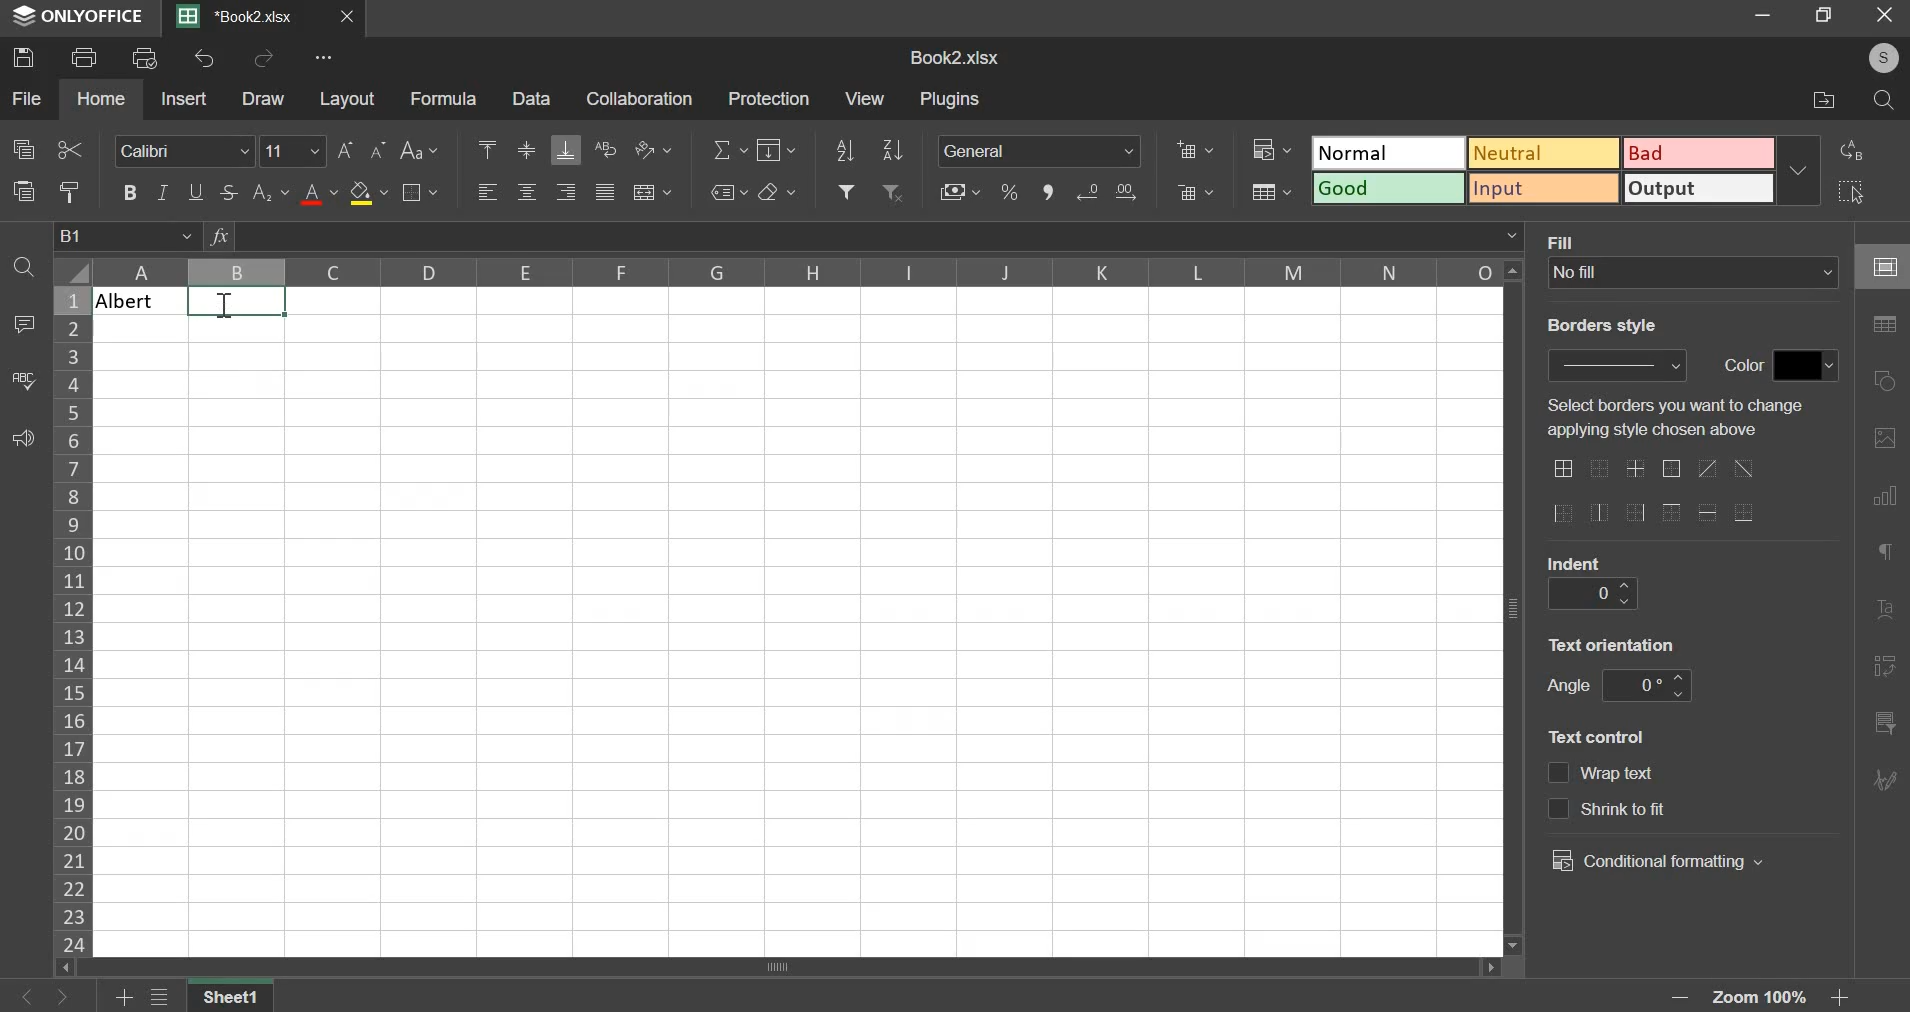 The image size is (1910, 1012). What do you see at coordinates (325, 57) in the screenshot?
I see `view more` at bounding box center [325, 57].